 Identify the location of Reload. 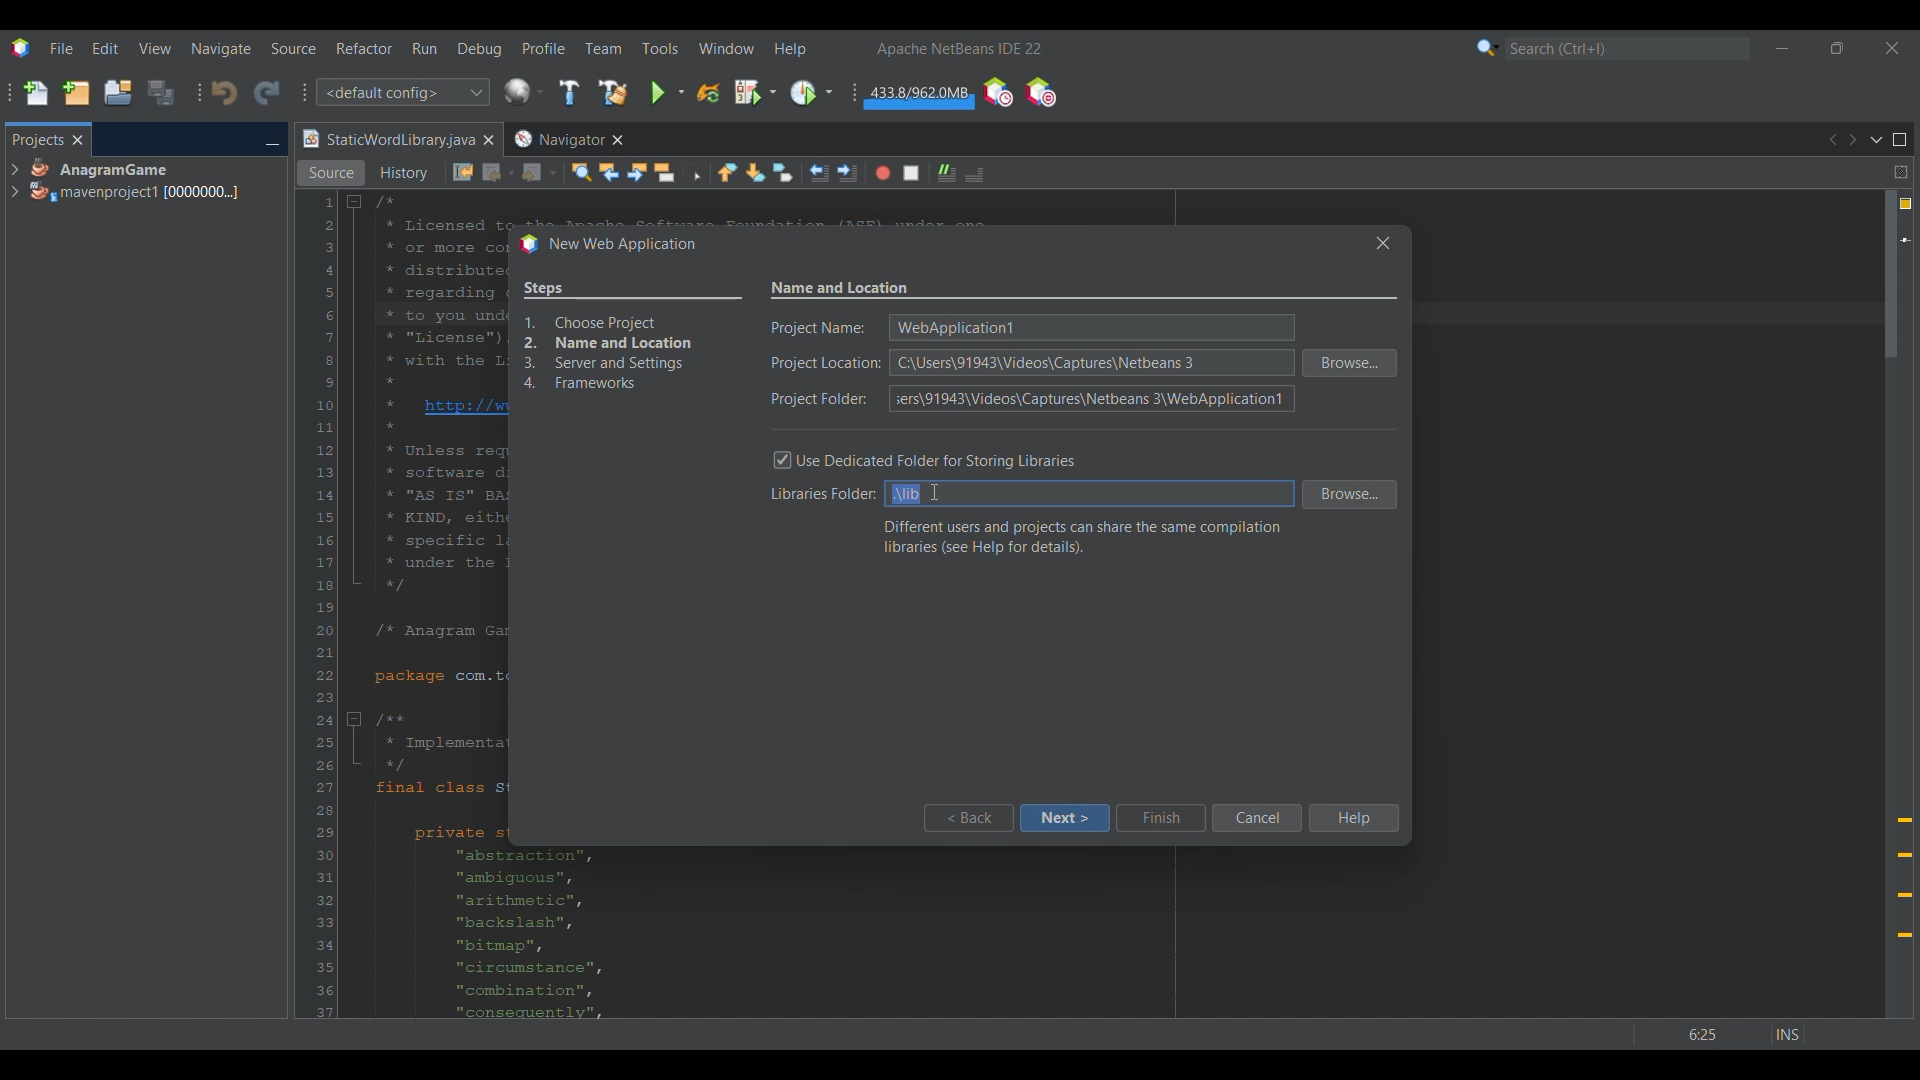
(708, 93).